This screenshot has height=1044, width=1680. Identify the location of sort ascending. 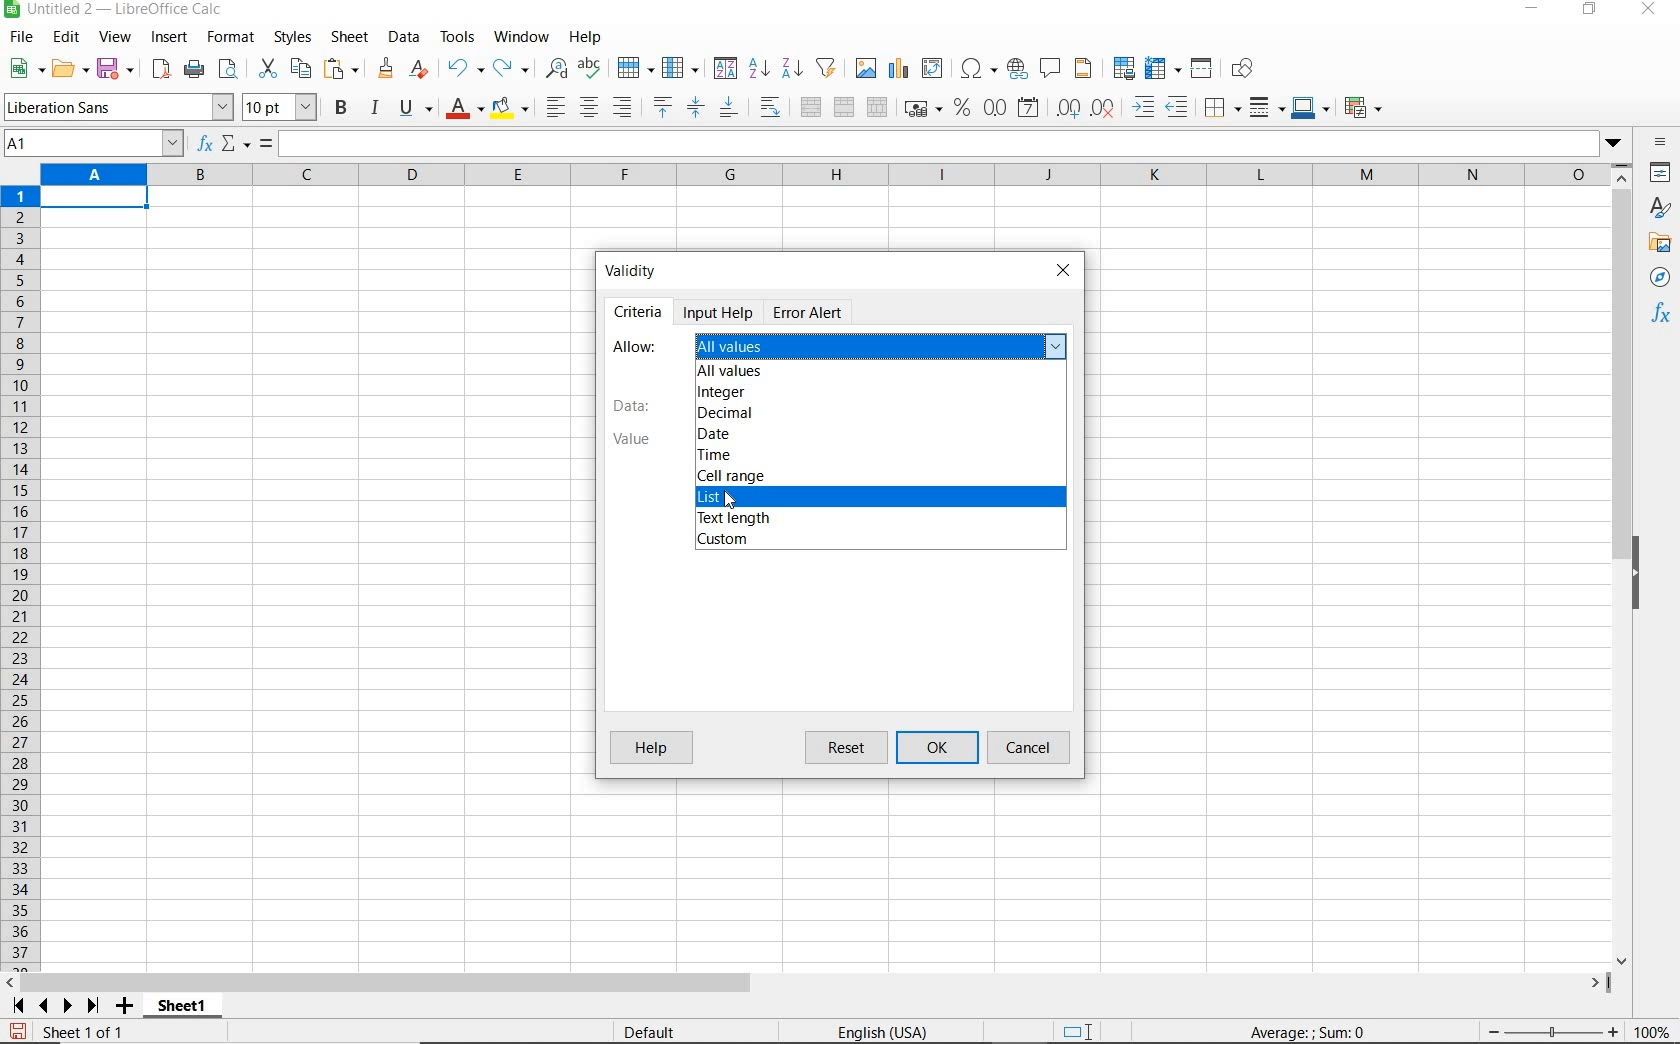
(759, 70).